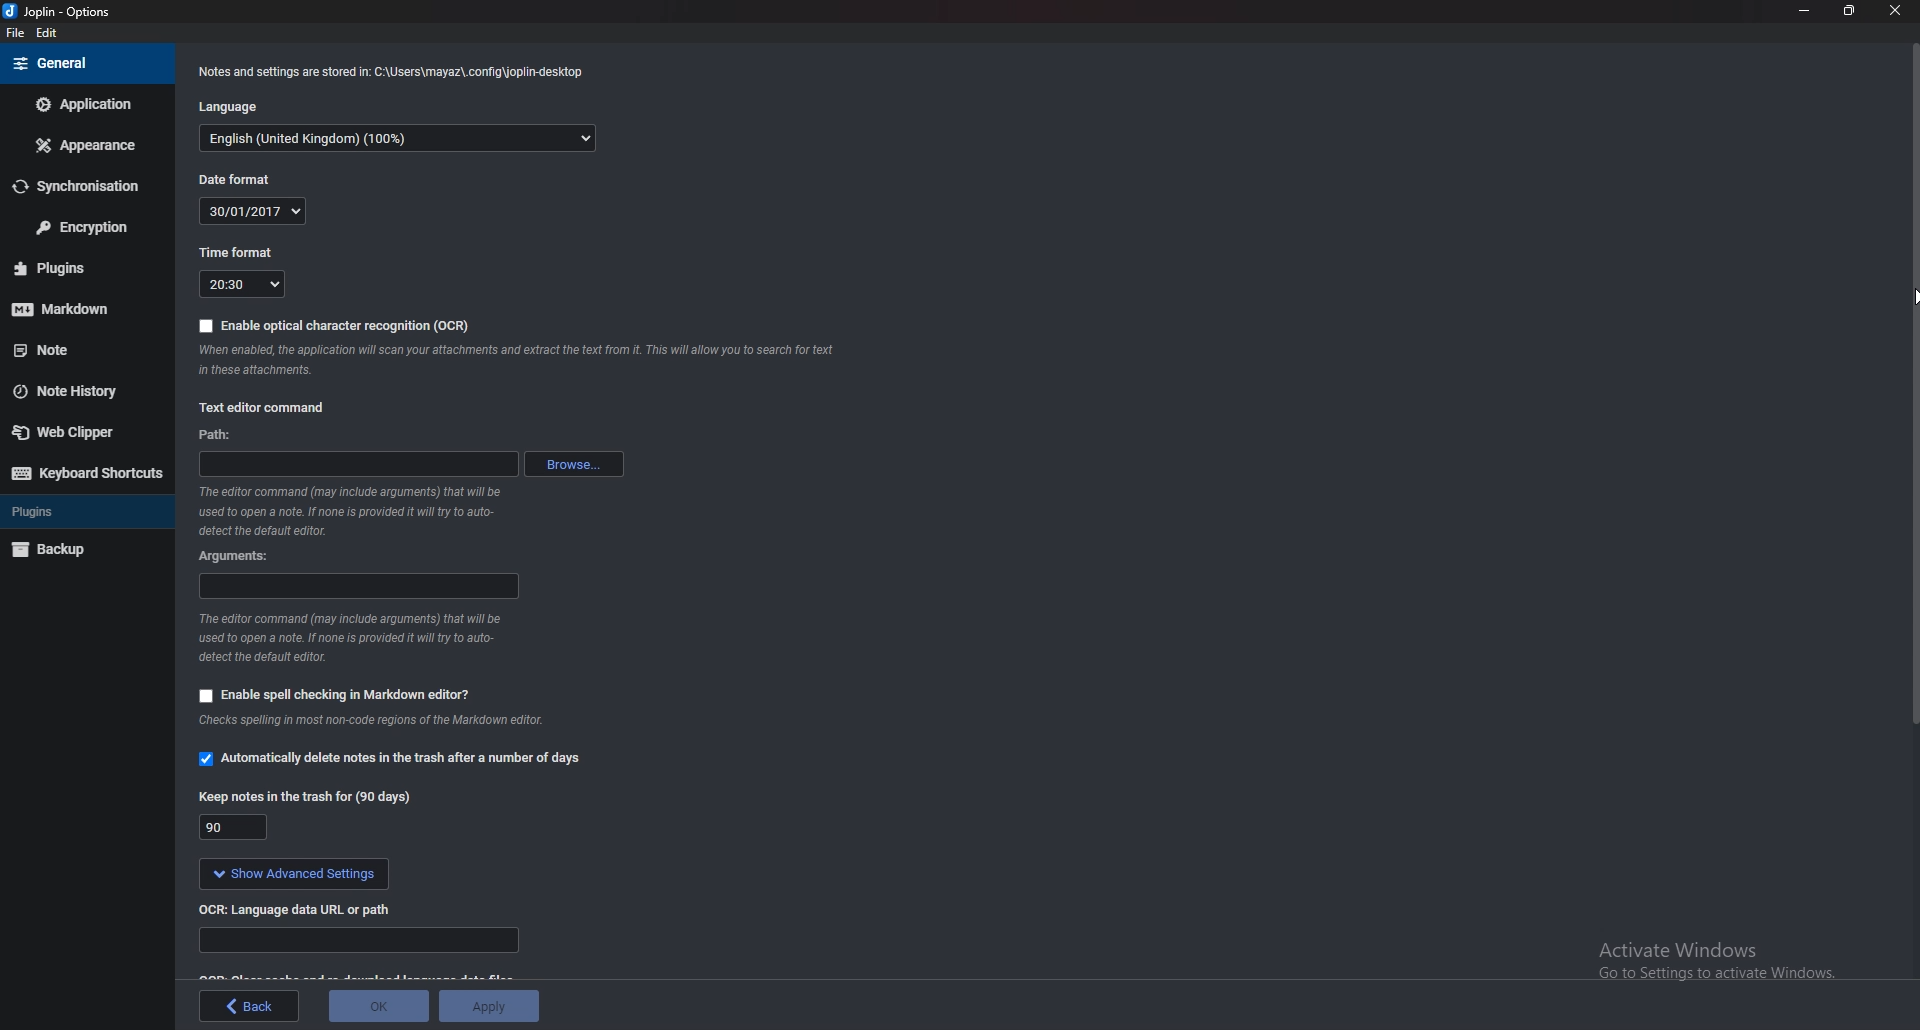 Image resolution: width=1920 pixels, height=1030 pixels. What do you see at coordinates (81, 267) in the screenshot?
I see `Plugins` at bounding box center [81, 267].